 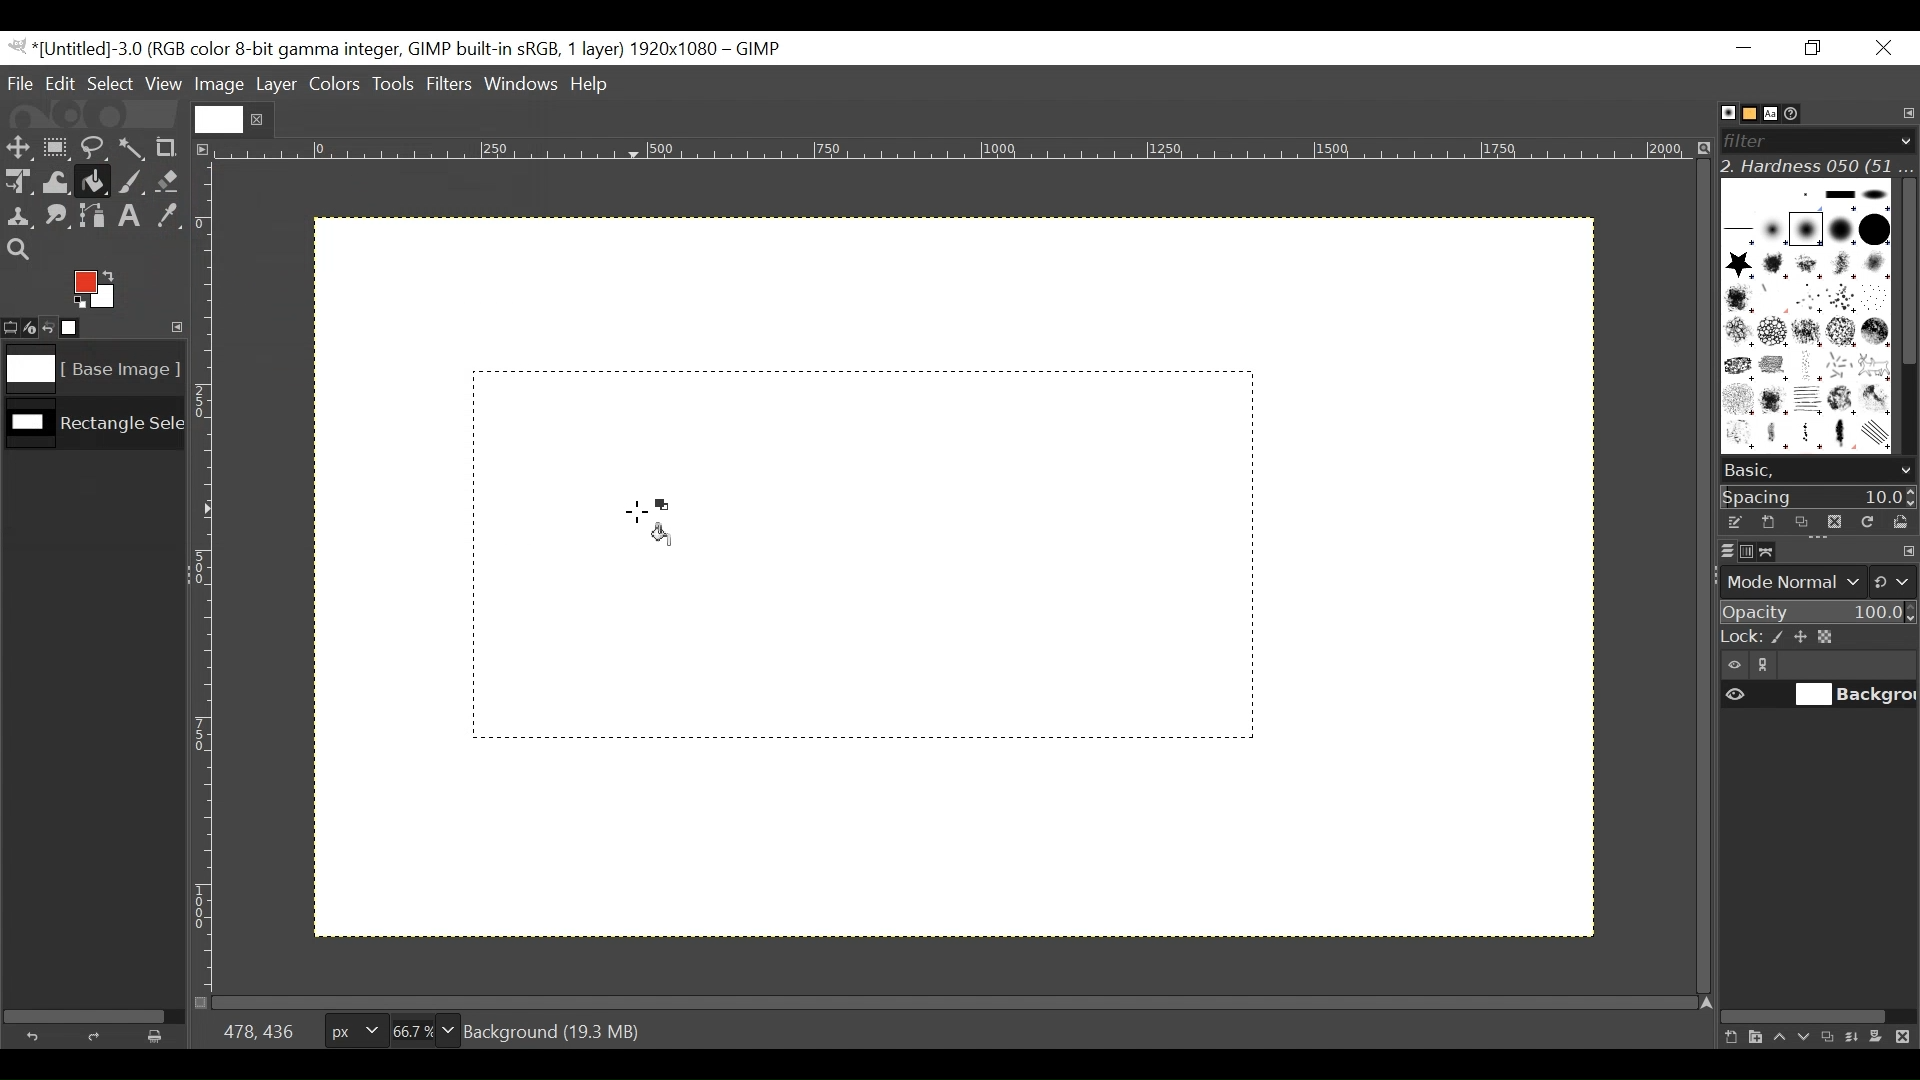 What do you see at coordinates (86, 369) in the screenshot?
I see `Image` at bounding box center [86, 369].